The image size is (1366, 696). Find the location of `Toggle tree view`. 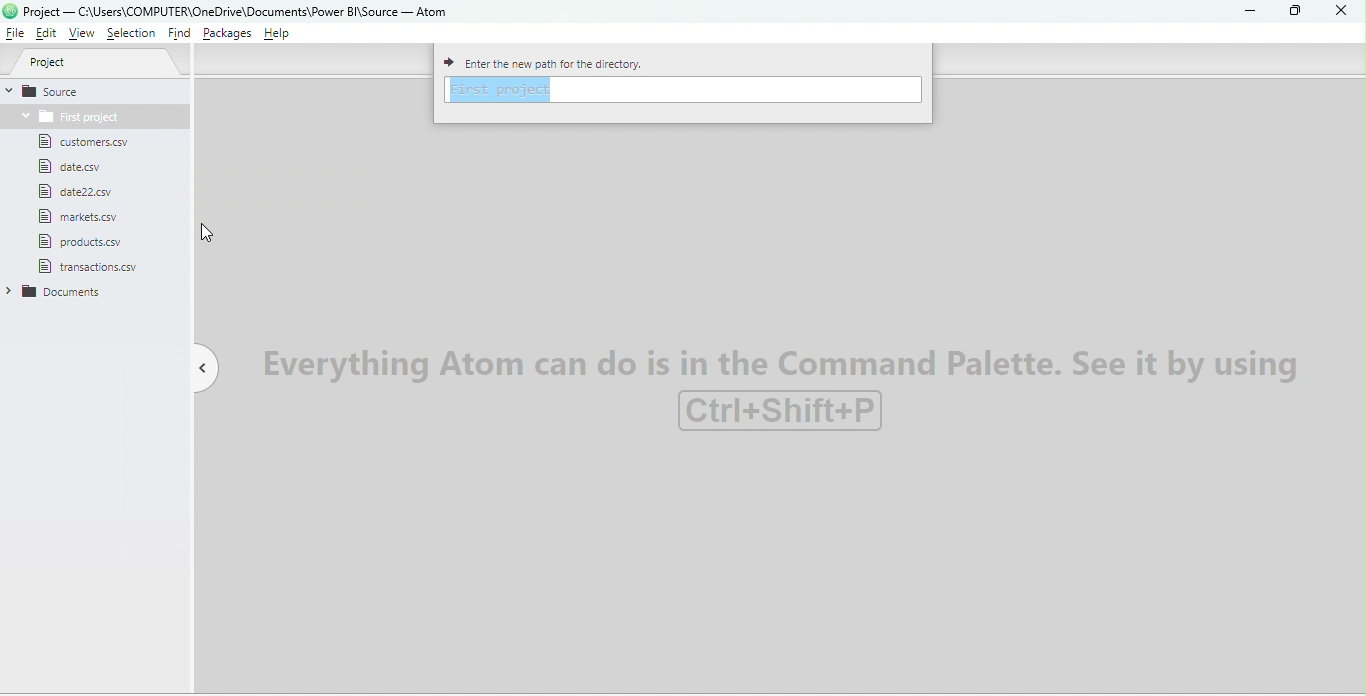

Toggle tree view is located at coordinates (197, 366).